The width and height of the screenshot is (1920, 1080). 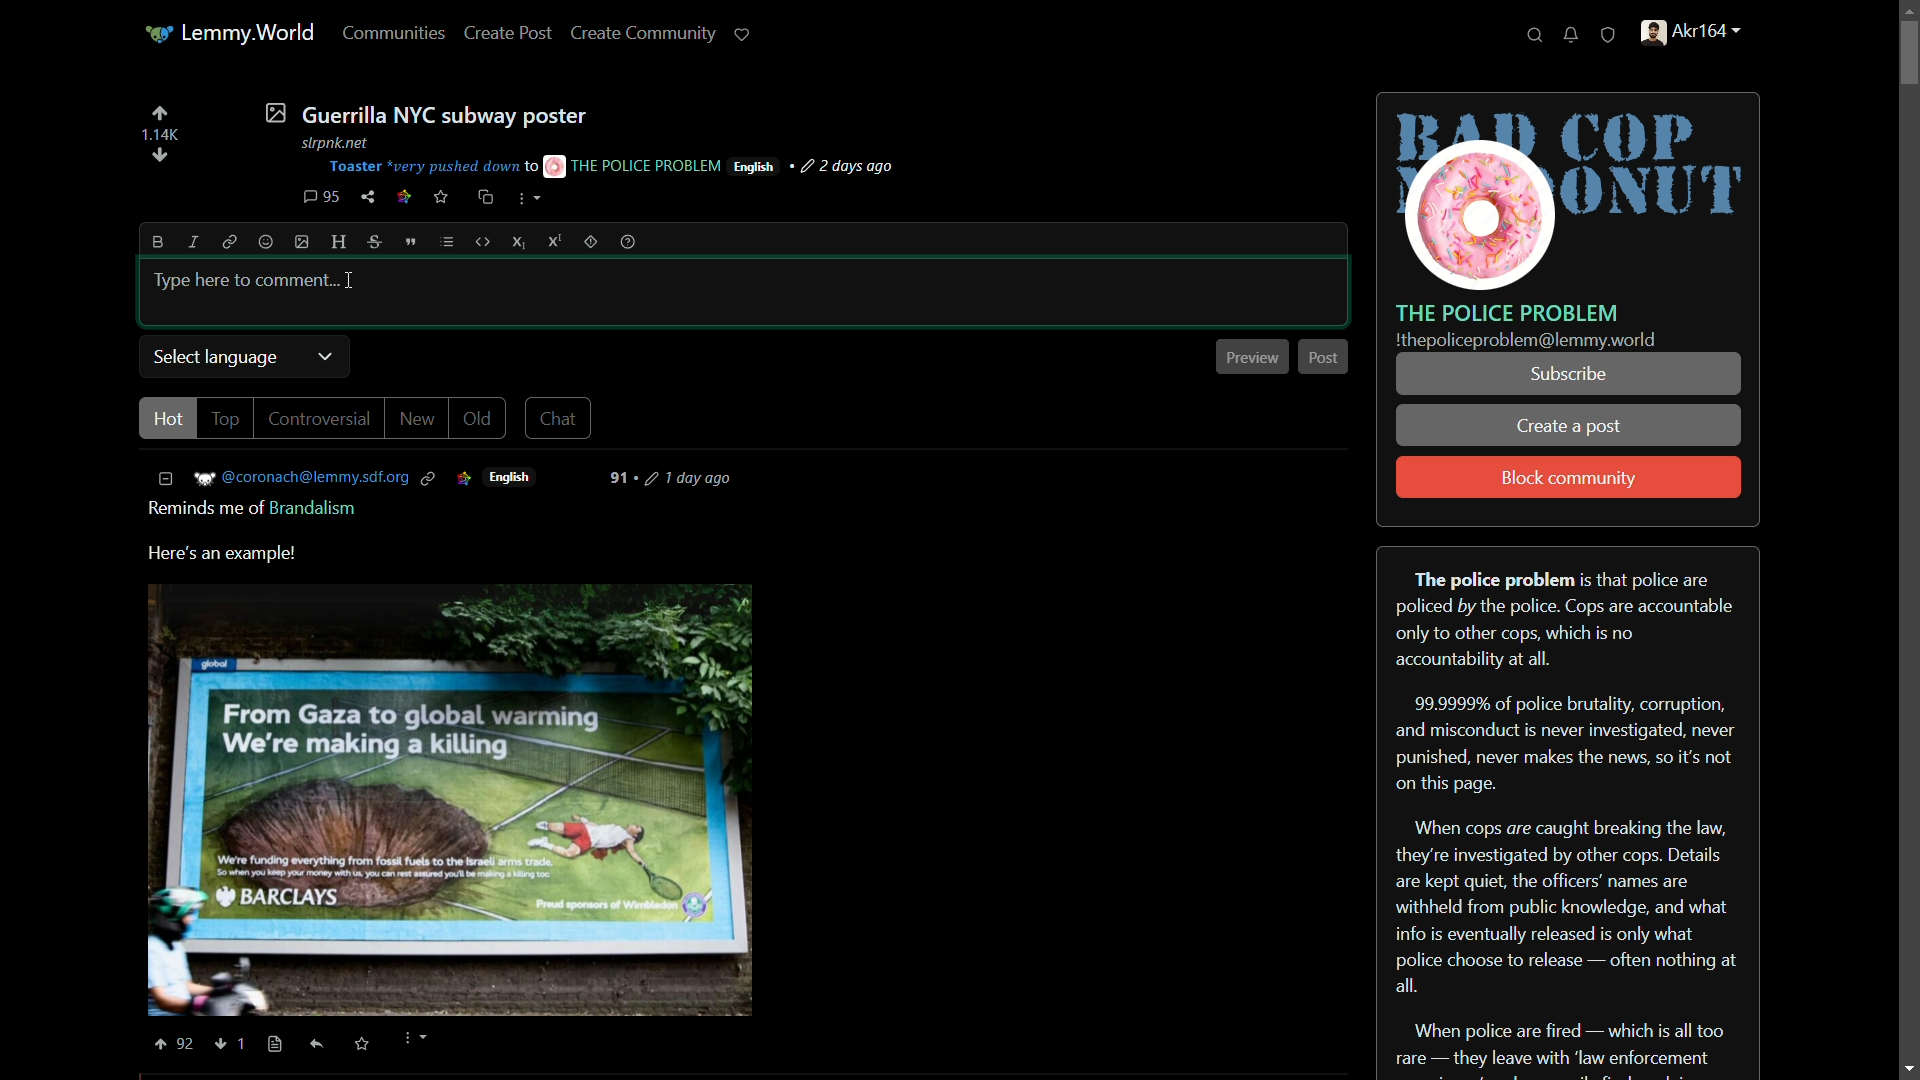 What do you see at coordinates (447, 242) in the screenshot?
I see `list` at bounding box center [447, 242].